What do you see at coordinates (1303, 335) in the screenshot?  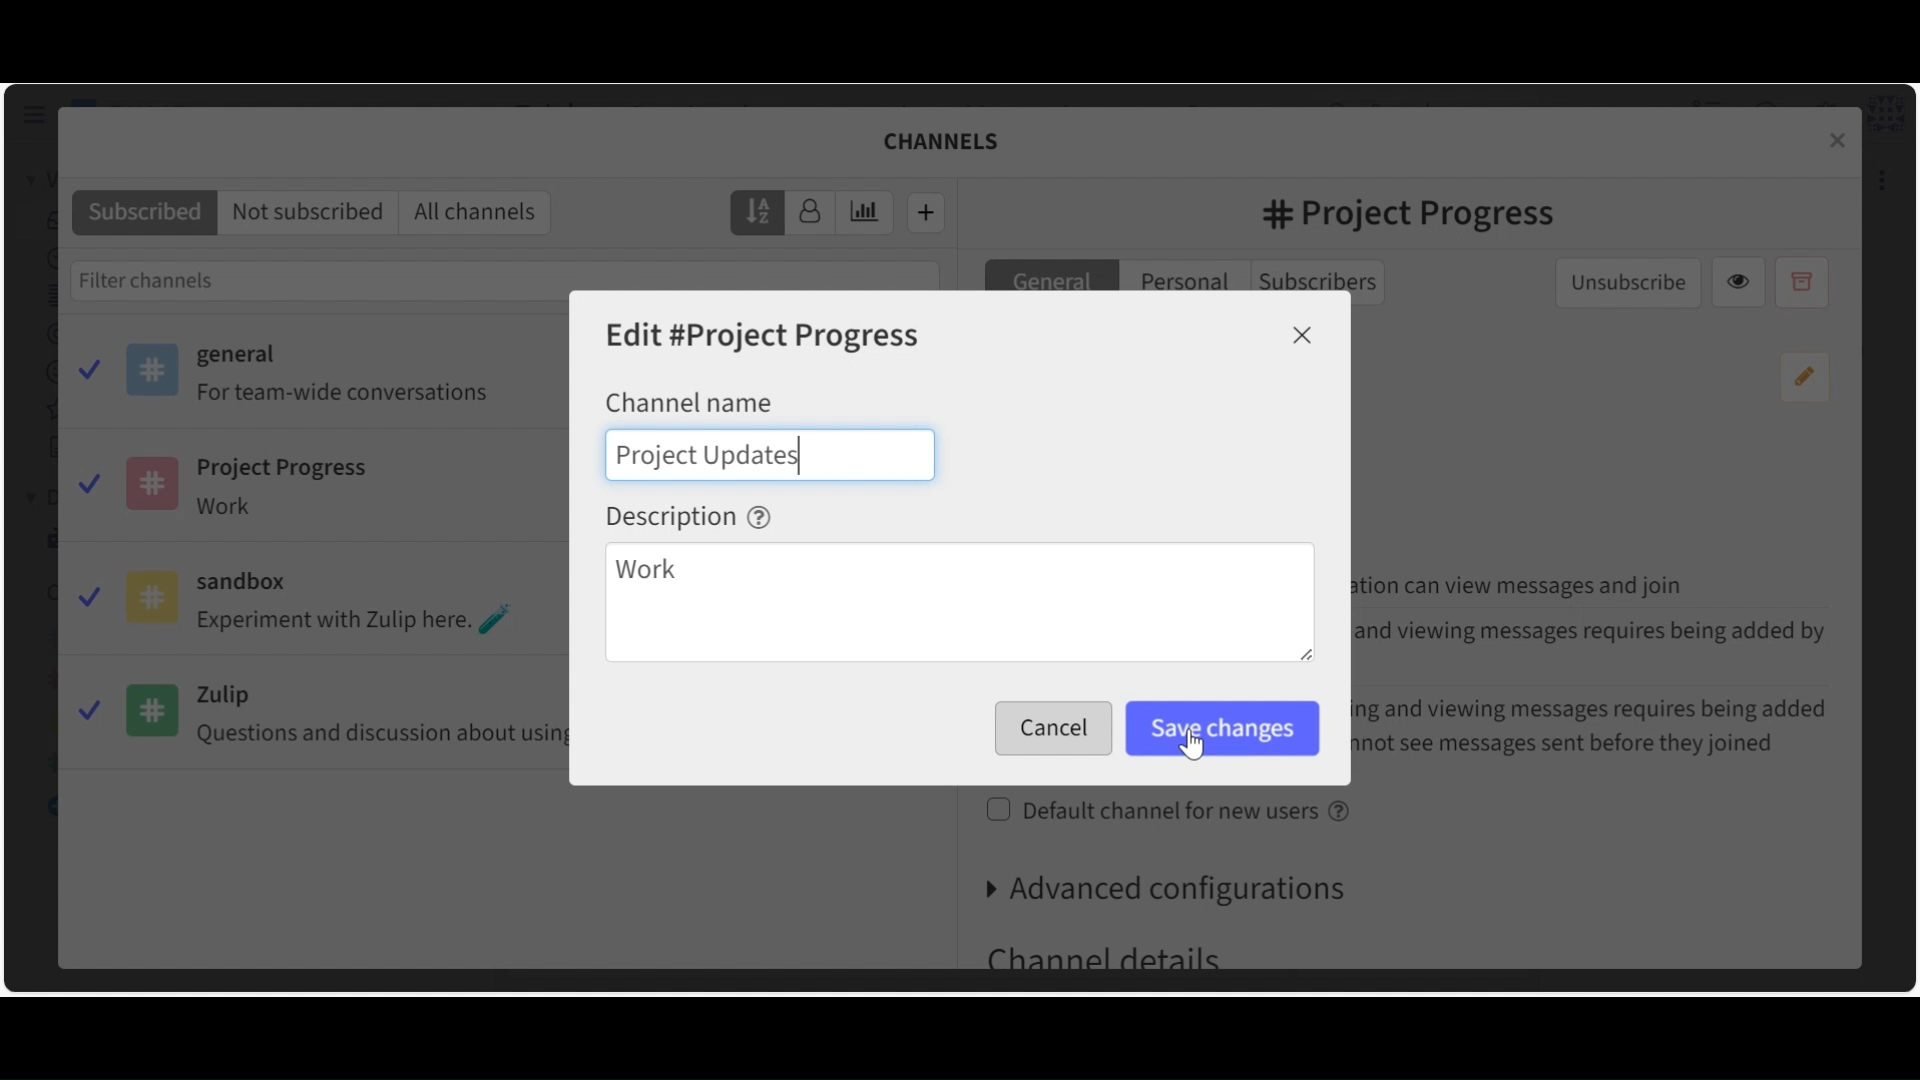 I see `Close` at bounding box center [1303, 335].